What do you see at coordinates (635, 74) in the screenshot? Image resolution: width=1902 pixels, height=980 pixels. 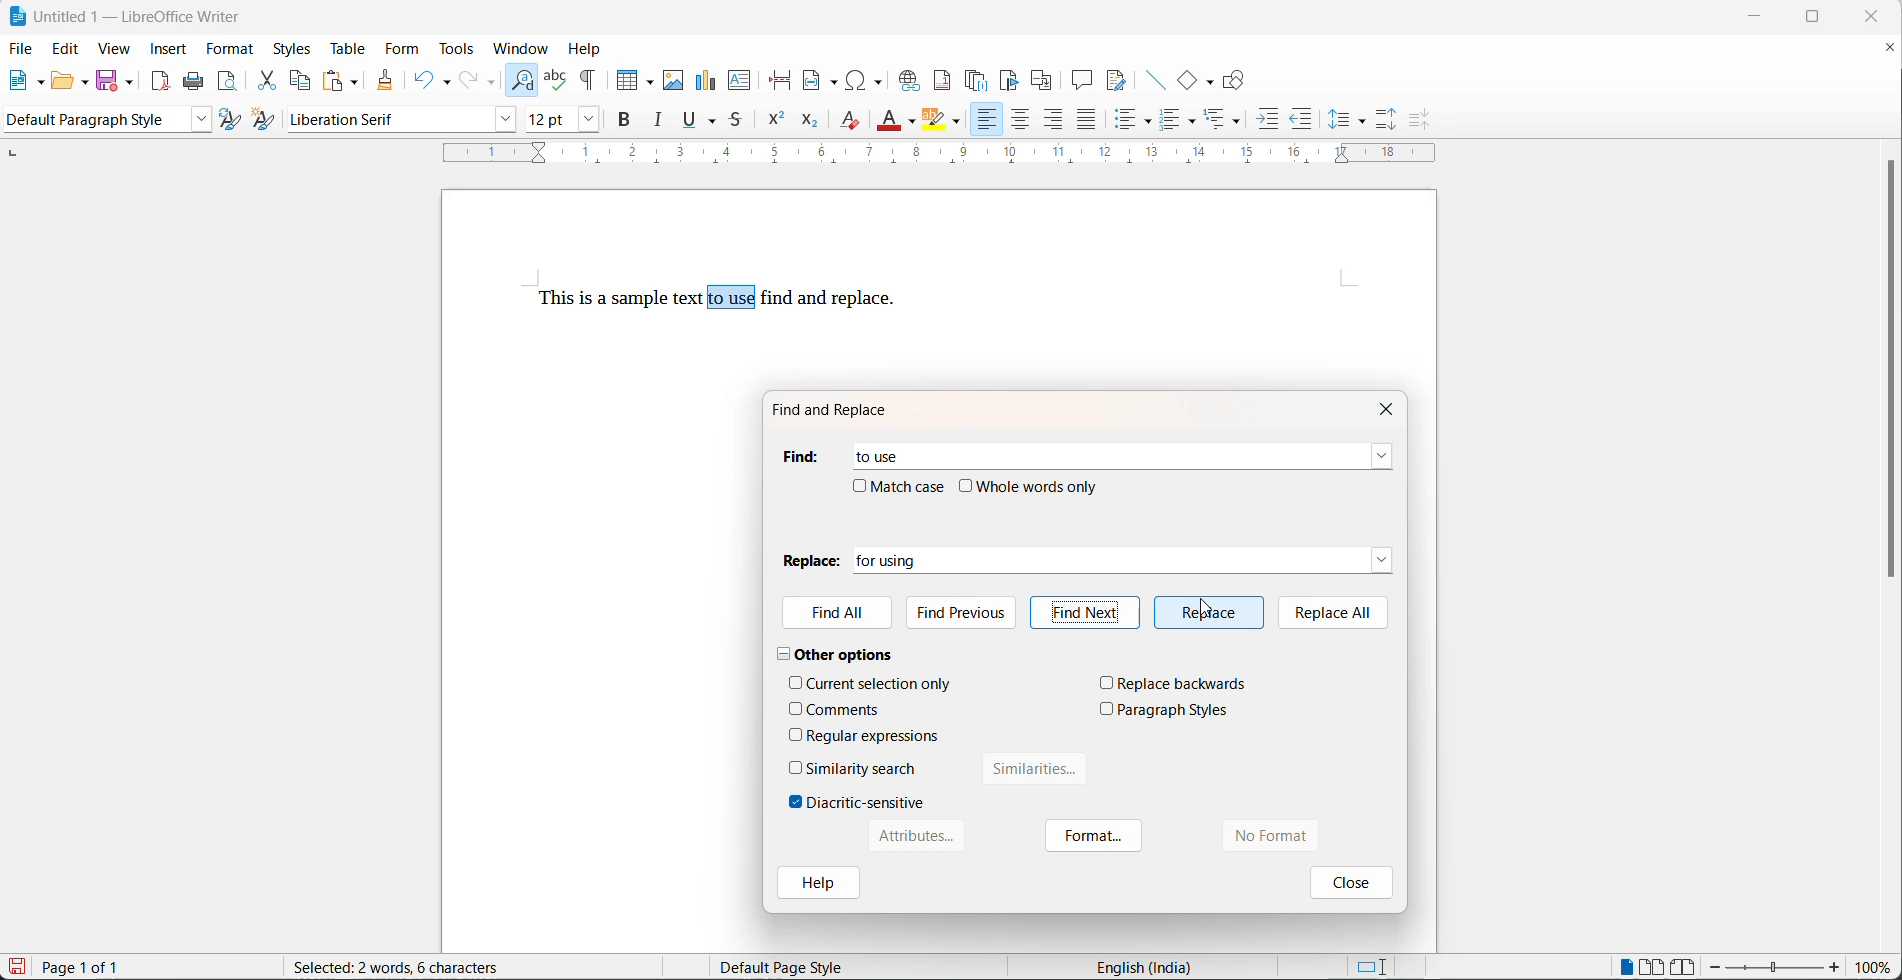 I see `insert table` at bounding box center [635, 74].